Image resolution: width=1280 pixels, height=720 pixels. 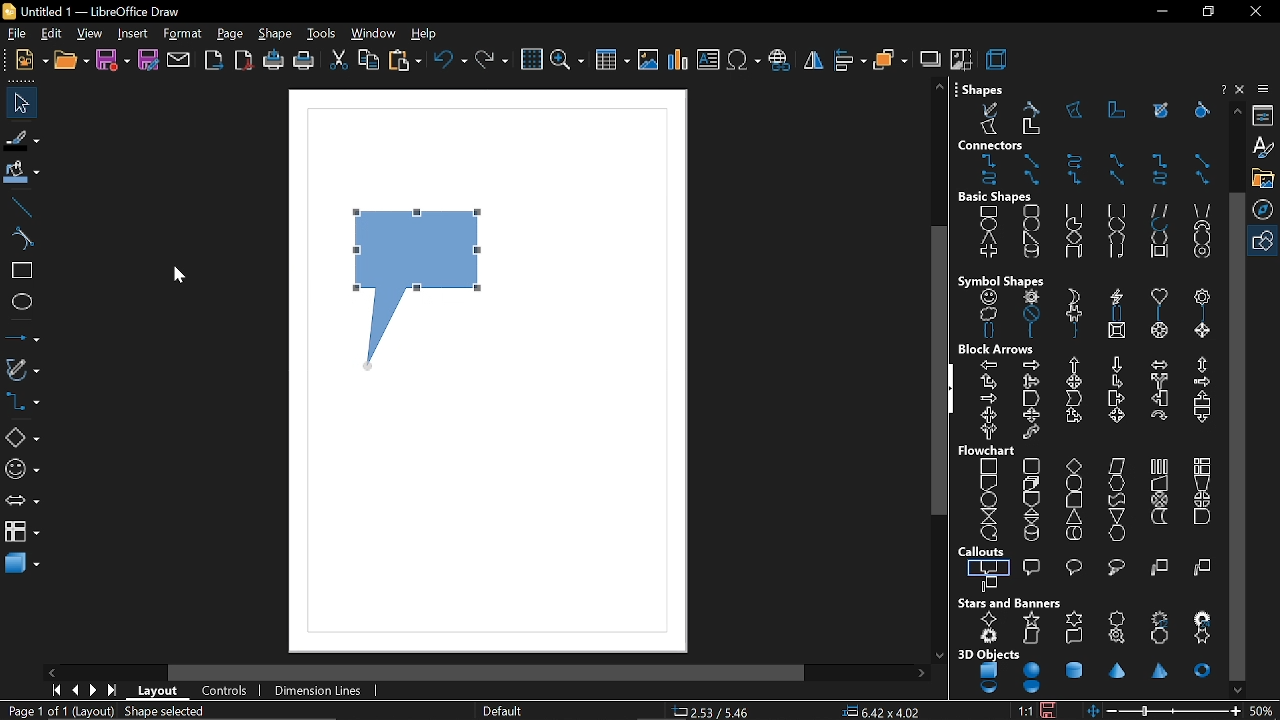 I want to click on square bevel, so click(x=1117, y=333).